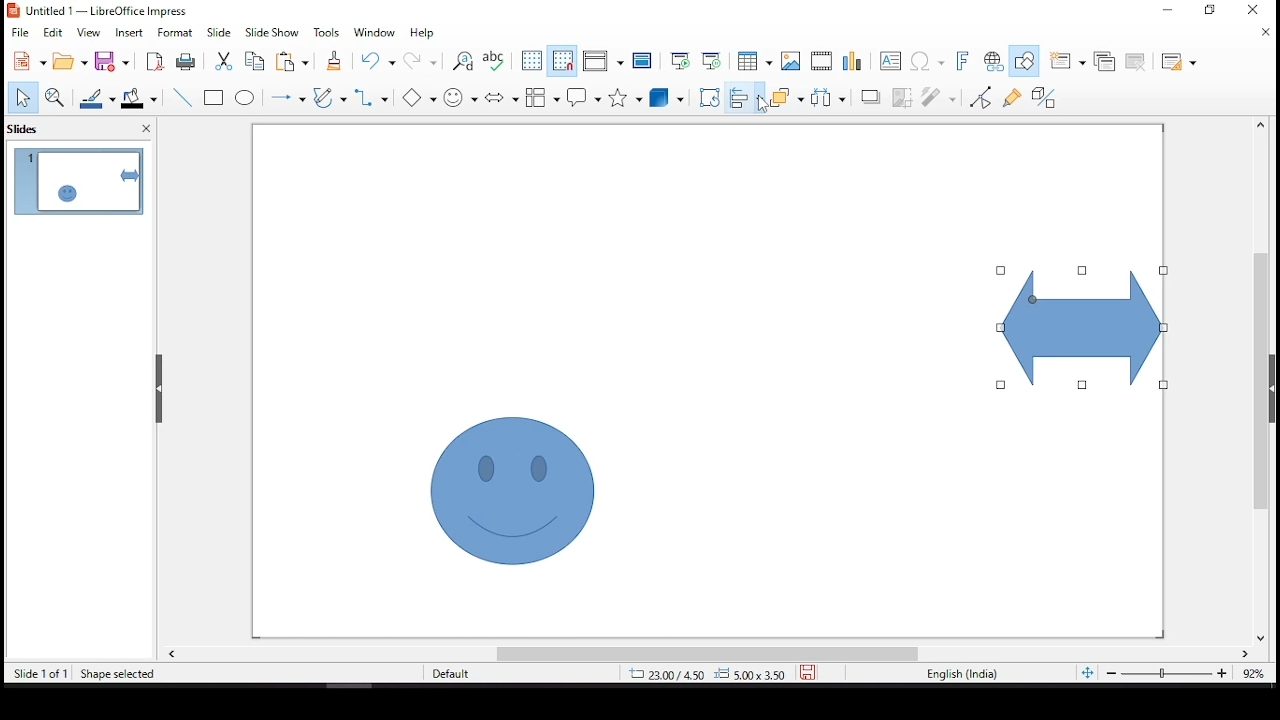 The width and height of the screenshot is (1280, 720). What do you see at coordinates (791, 61) in the screenshot?
I see `image` at bounding box center [791, 61].